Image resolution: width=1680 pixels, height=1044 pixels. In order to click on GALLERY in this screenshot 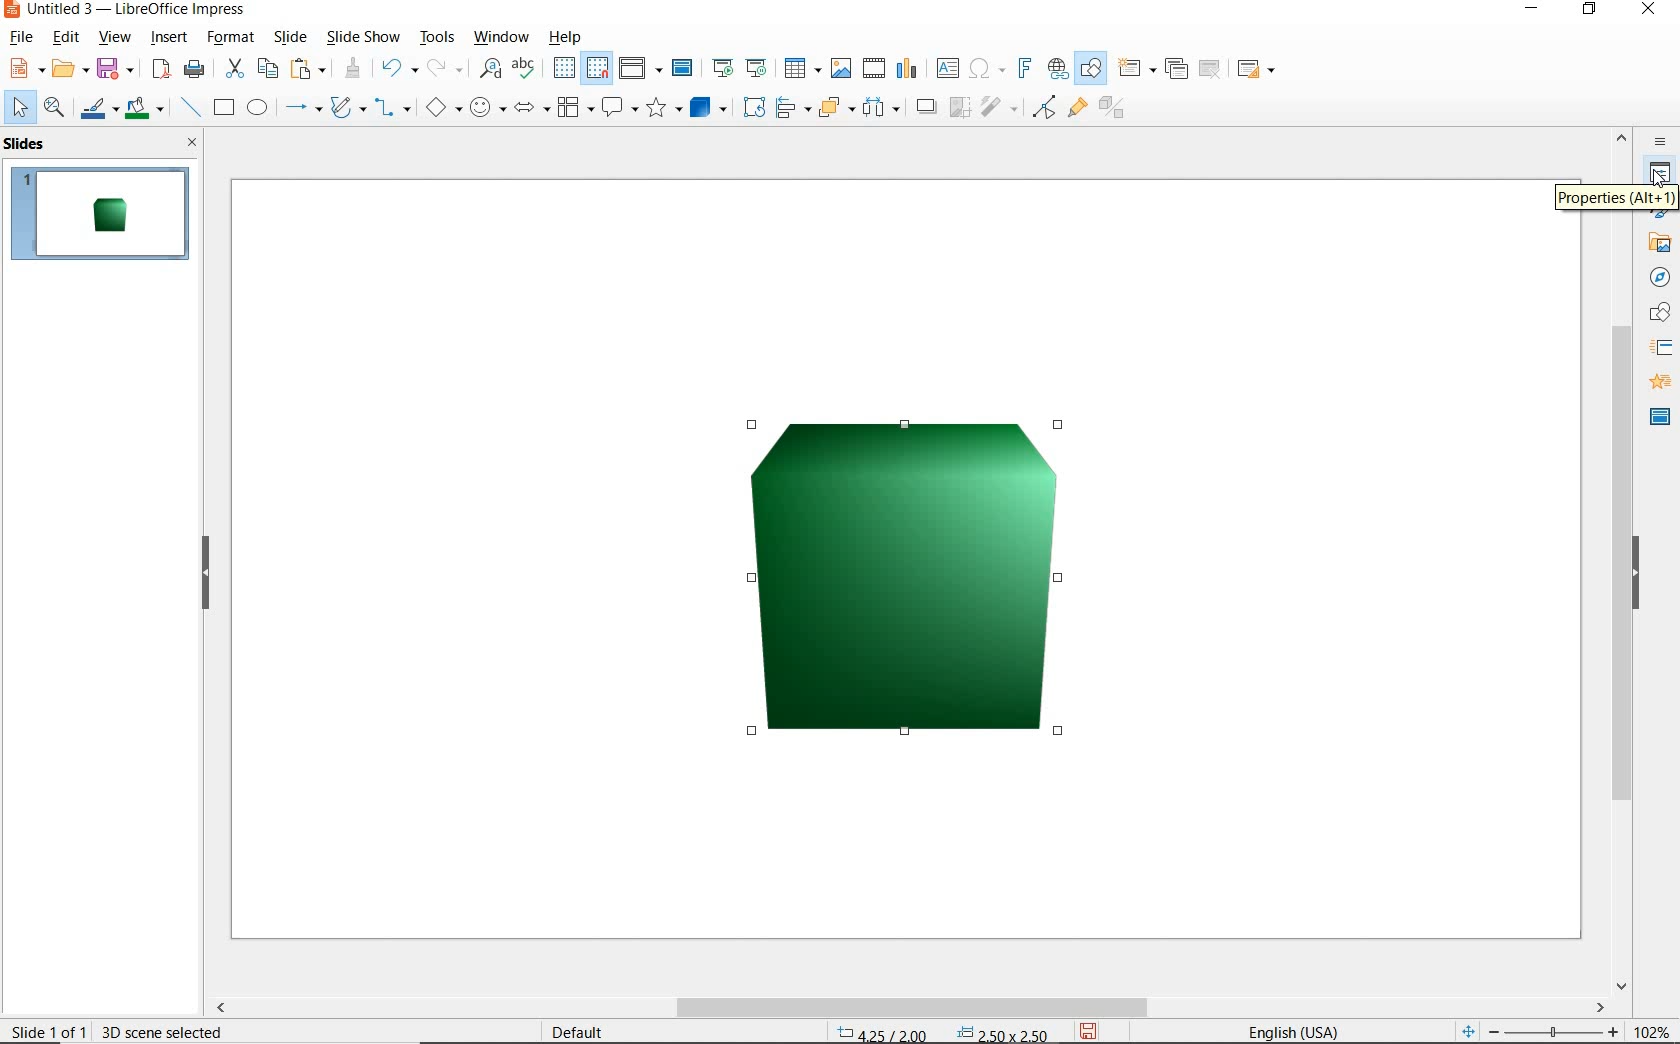, I will do `click(1659, 245)`.